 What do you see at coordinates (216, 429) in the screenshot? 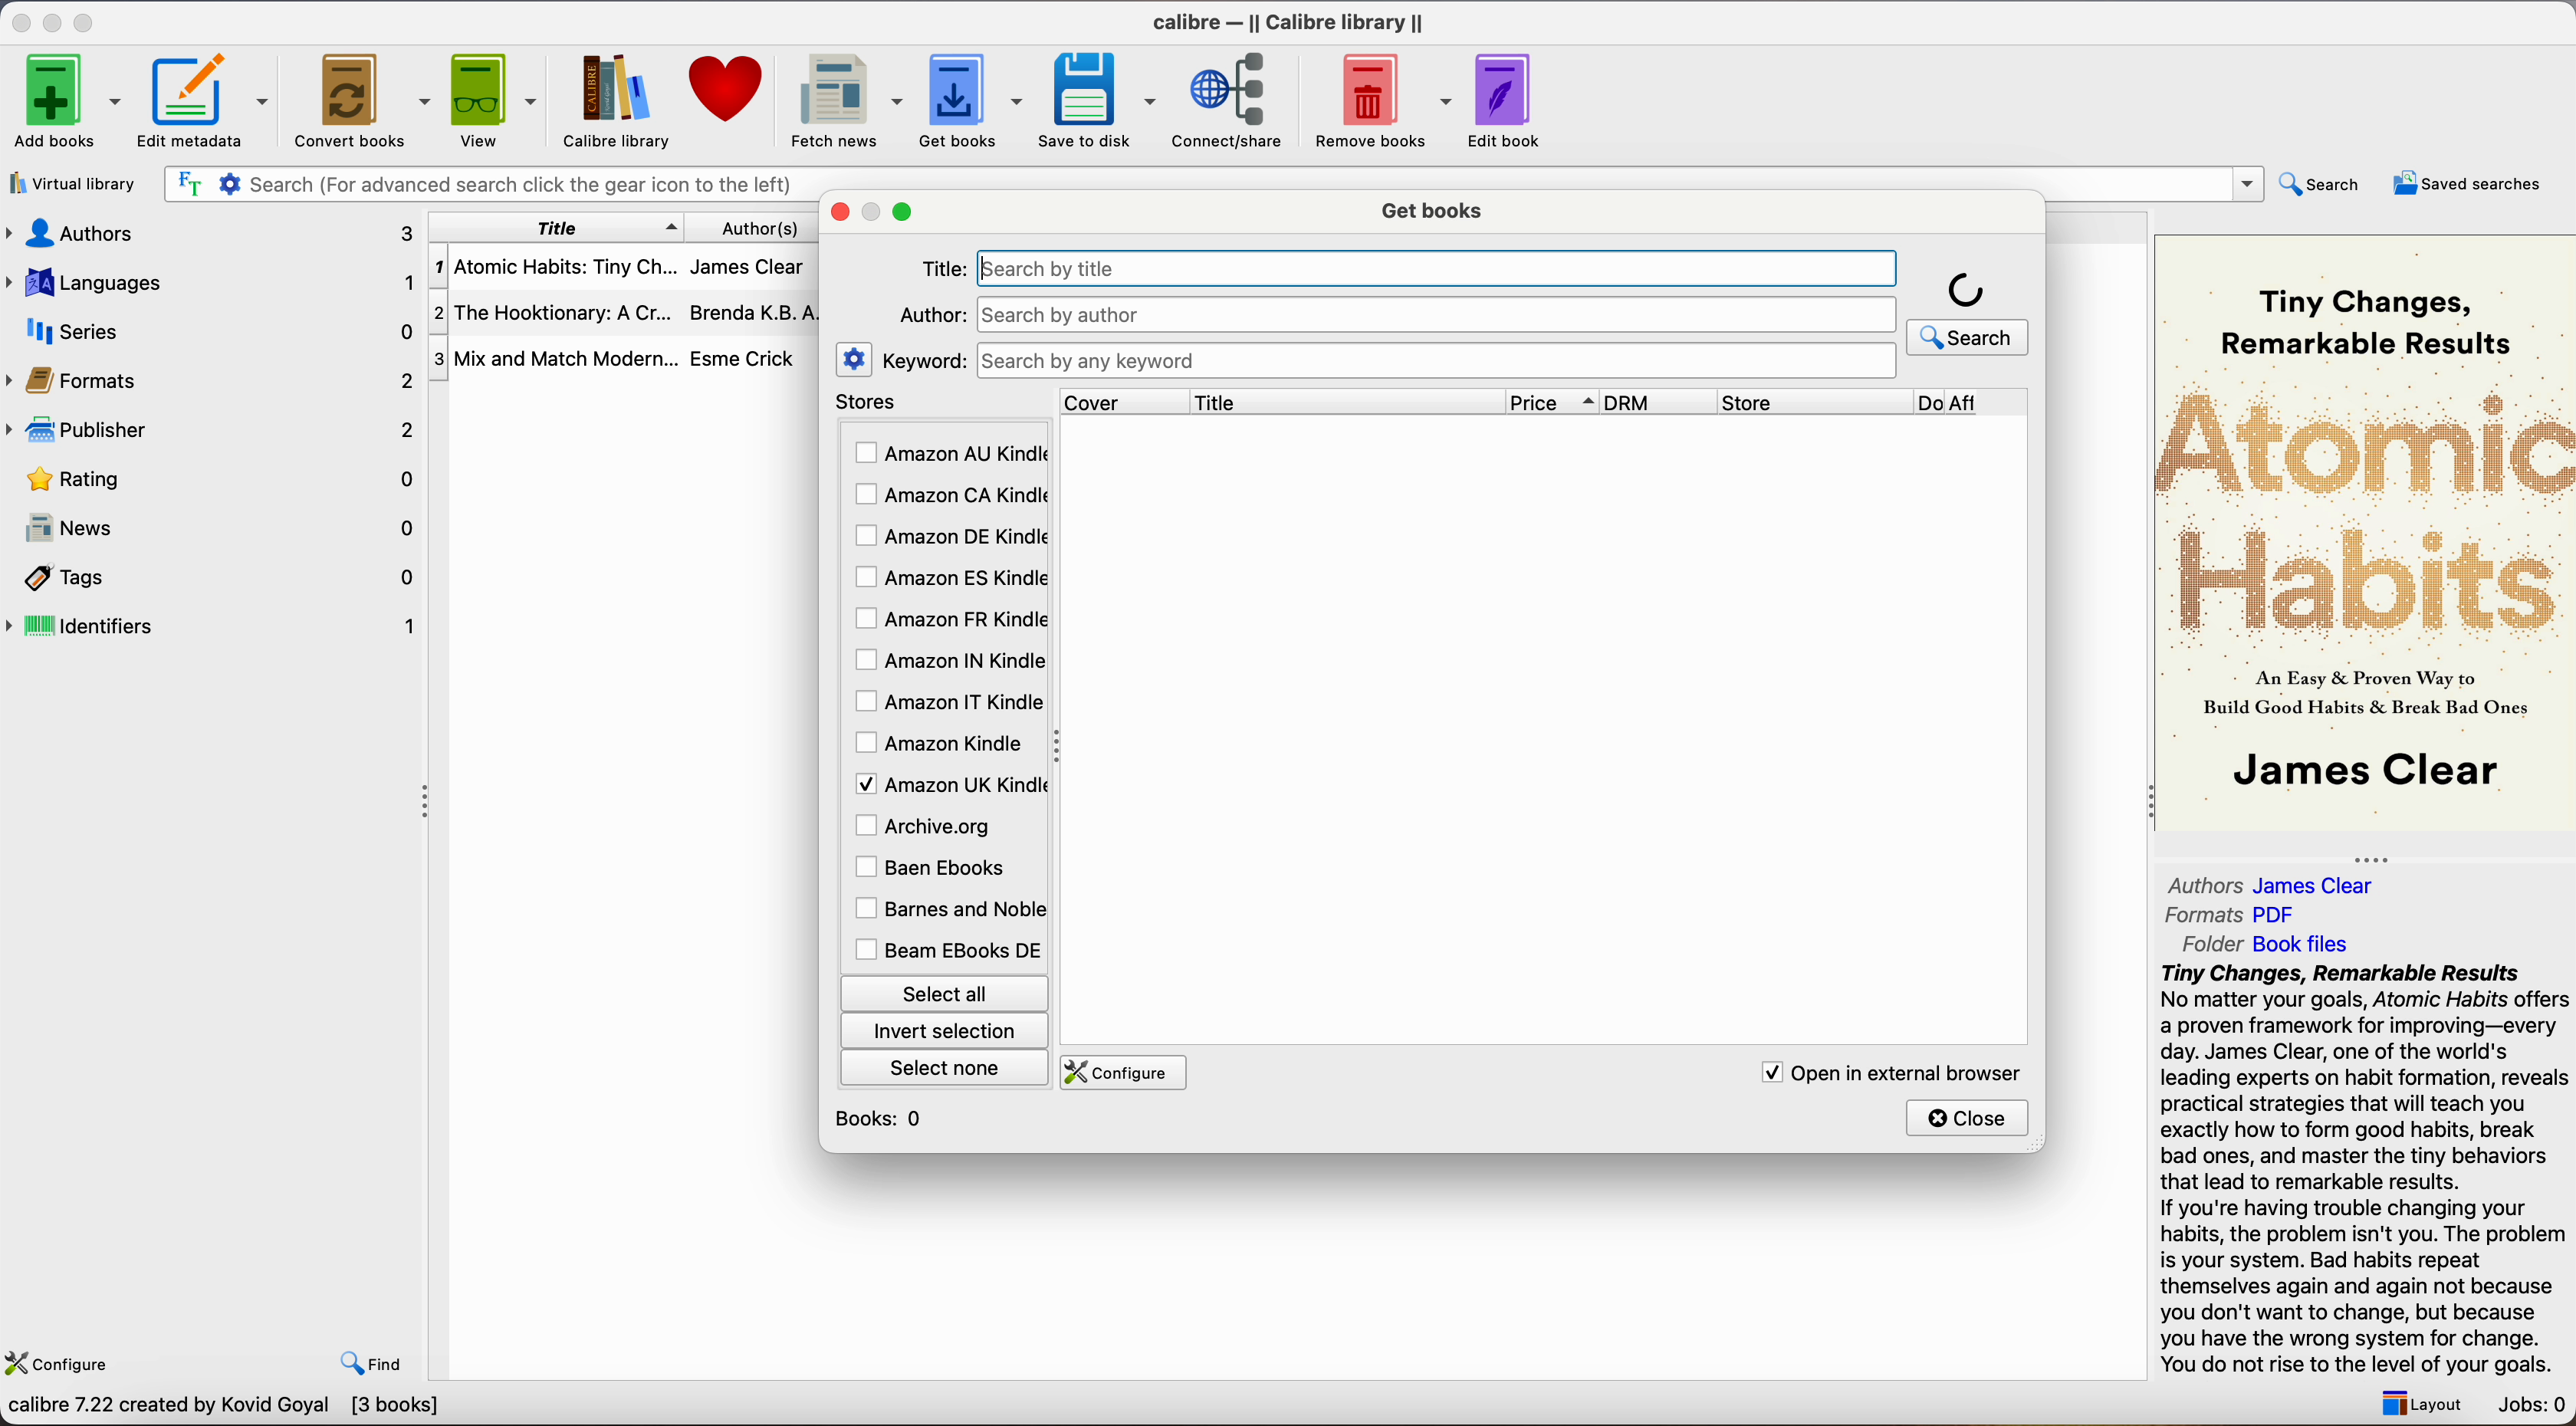
I see `publisher` at bounding box center [216, 429].